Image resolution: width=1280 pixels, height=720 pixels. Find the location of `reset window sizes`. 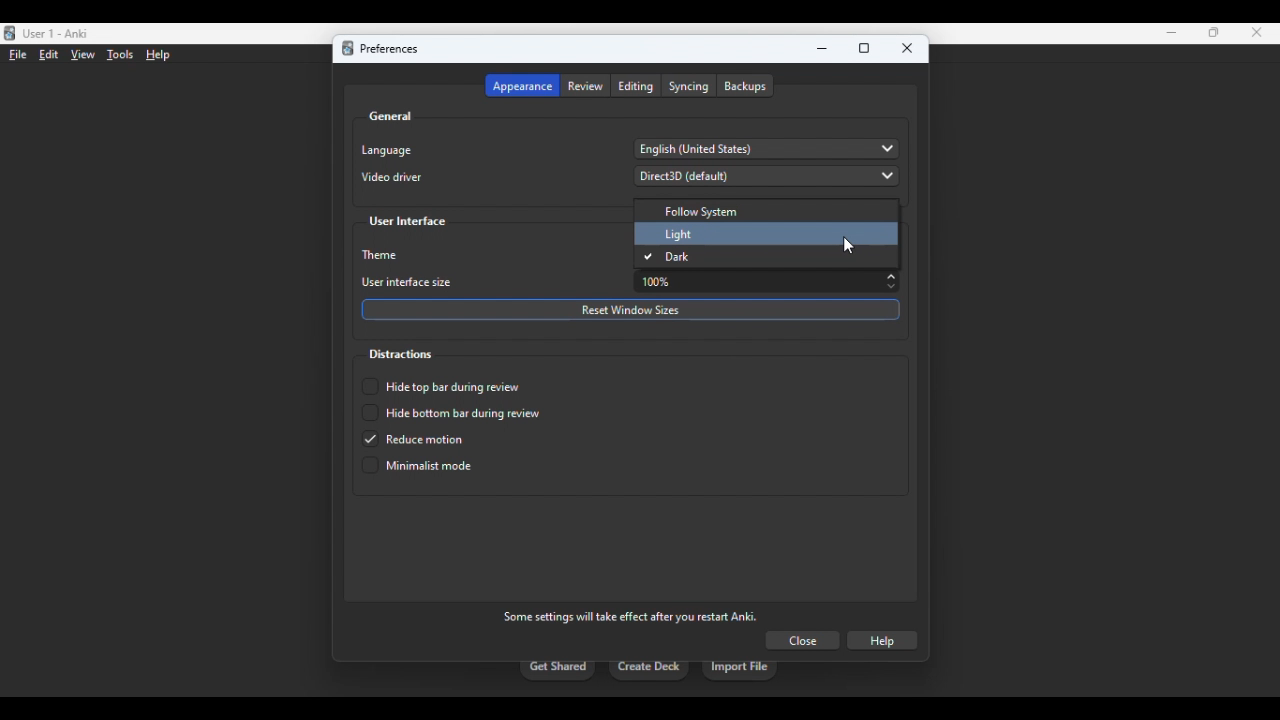

reset window sizes is located at coordinates (631, 310).